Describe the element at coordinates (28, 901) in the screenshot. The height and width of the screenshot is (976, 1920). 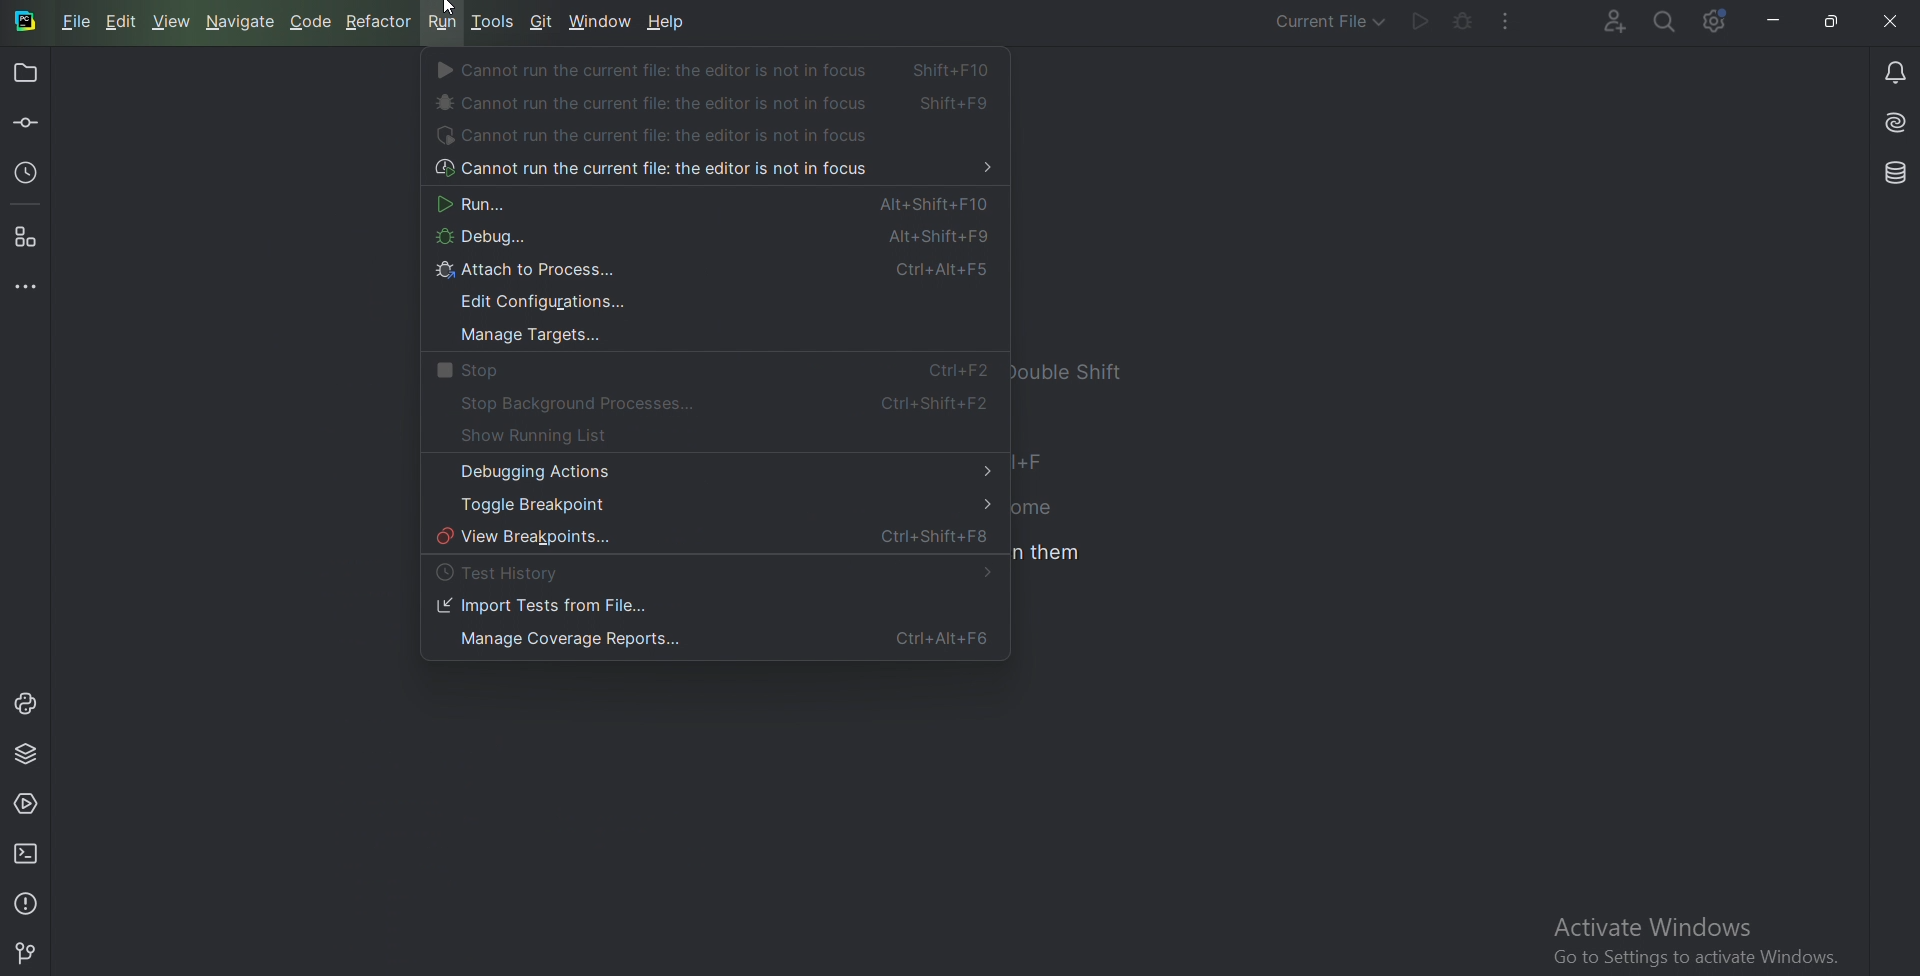
I see `Problems` at that location.